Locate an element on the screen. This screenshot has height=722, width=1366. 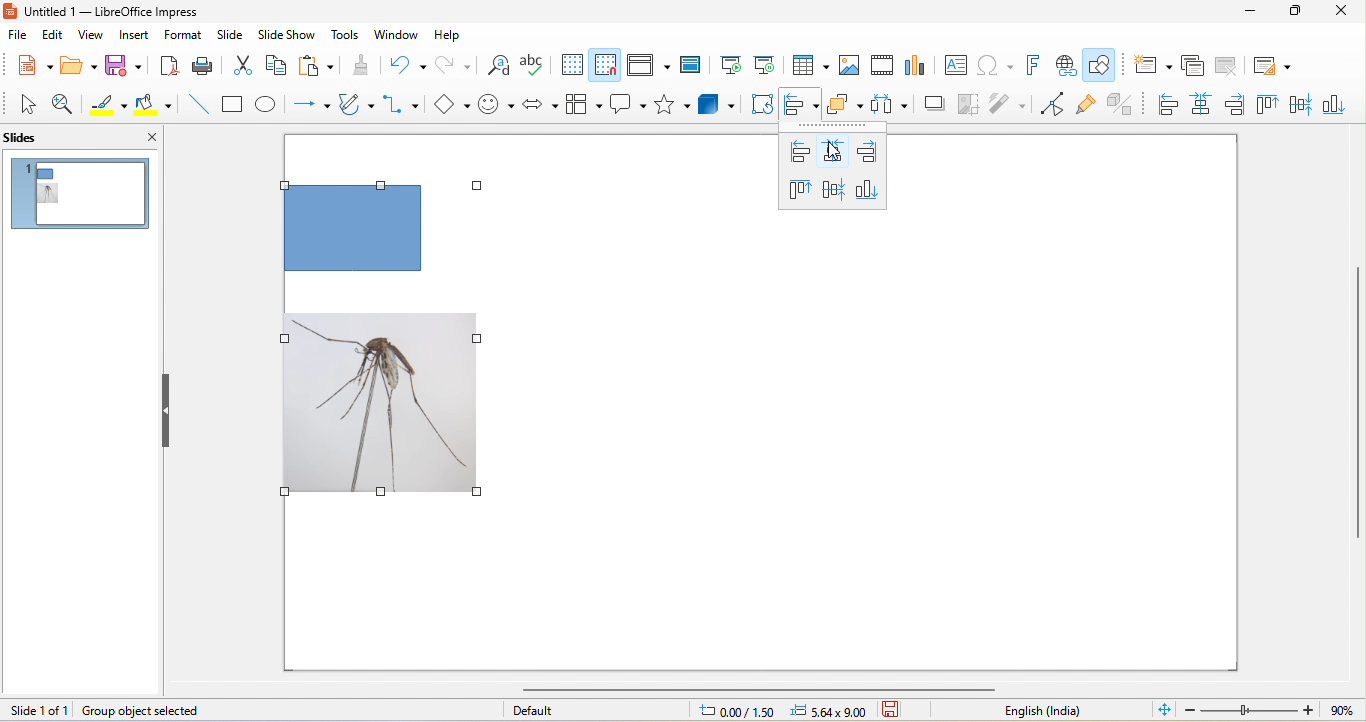
callout shapes is located at coordinates (625, 106).